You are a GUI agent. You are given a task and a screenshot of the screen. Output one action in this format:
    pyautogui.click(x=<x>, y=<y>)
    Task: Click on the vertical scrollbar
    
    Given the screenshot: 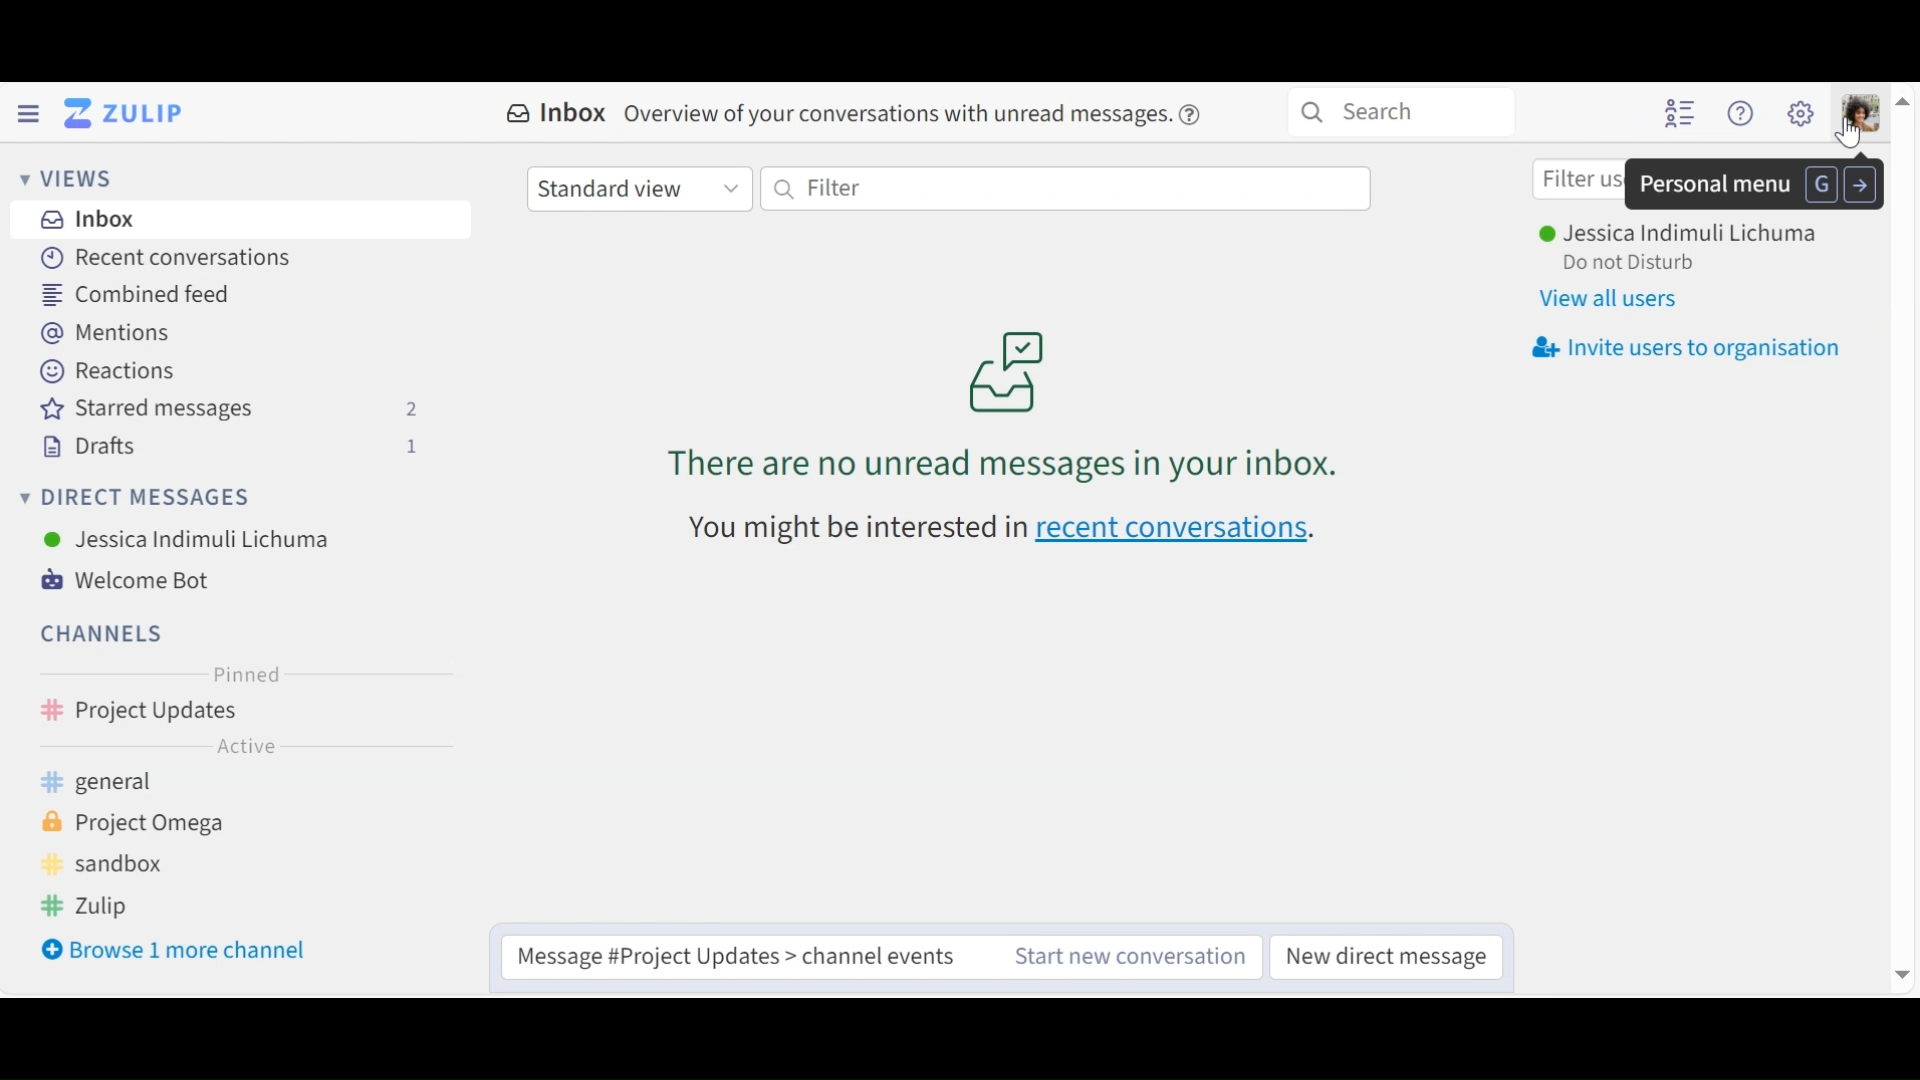 What is the action you would take?
    pyautogui.click(x=1903, y=538)
    